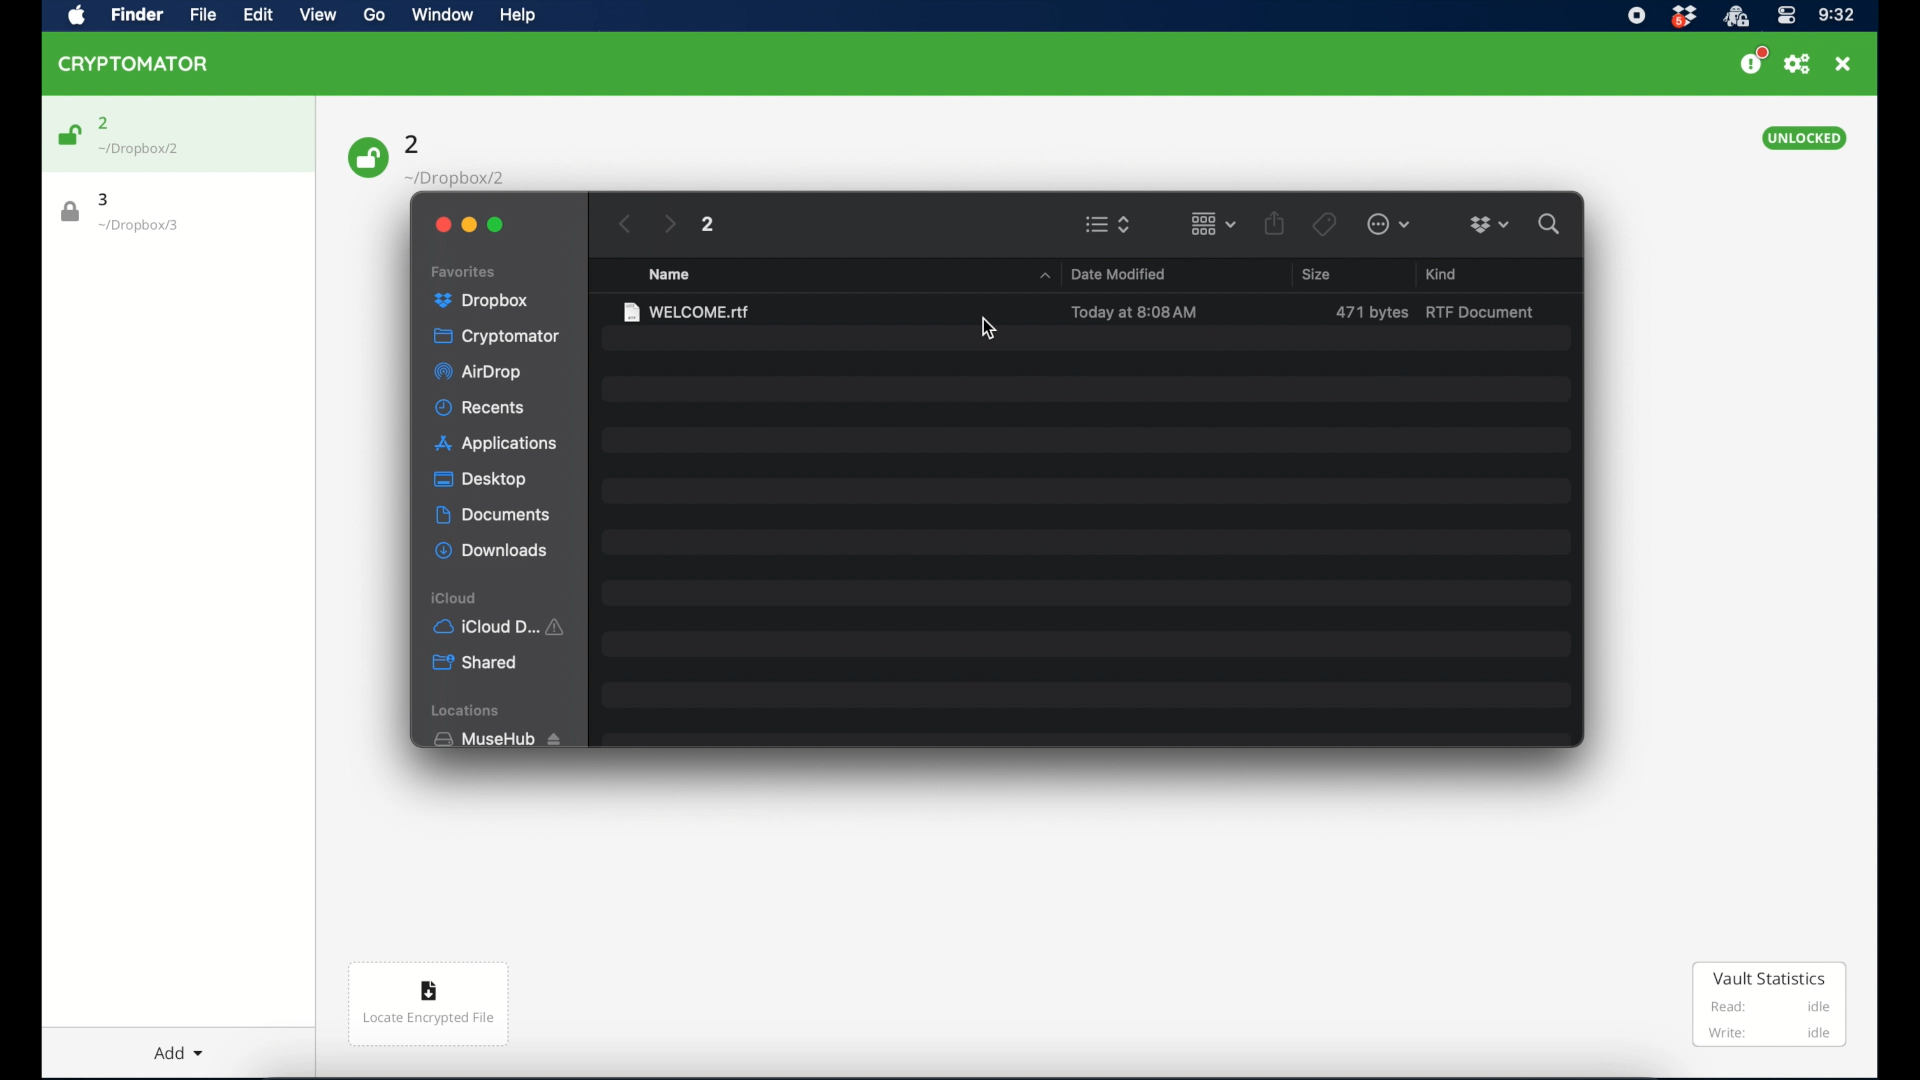 This screenshot has width=1920, height=1080. I want to click on close, so click(440, 224).